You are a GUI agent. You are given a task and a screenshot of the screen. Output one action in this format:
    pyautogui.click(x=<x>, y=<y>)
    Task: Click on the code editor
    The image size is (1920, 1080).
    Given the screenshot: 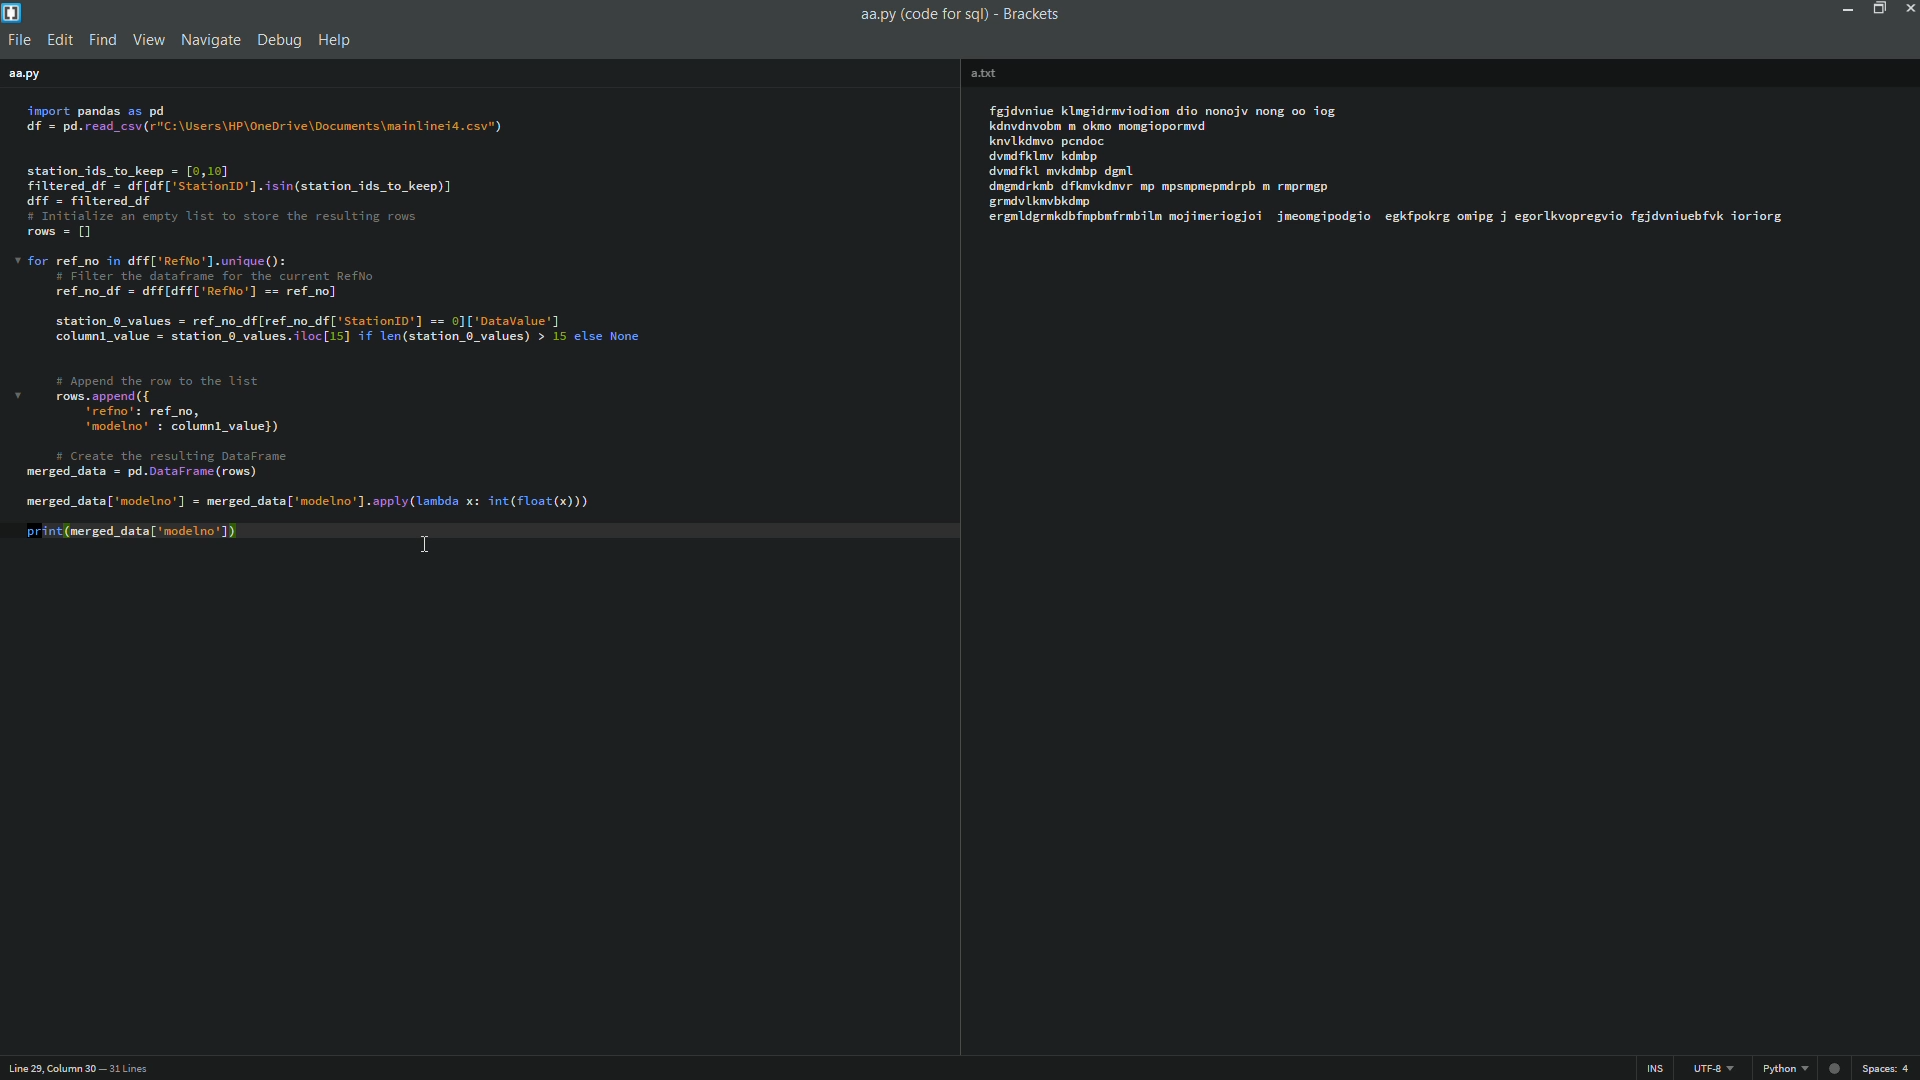 What is the action you would take?
    pyautogui.click(x=1396, y=166)
    